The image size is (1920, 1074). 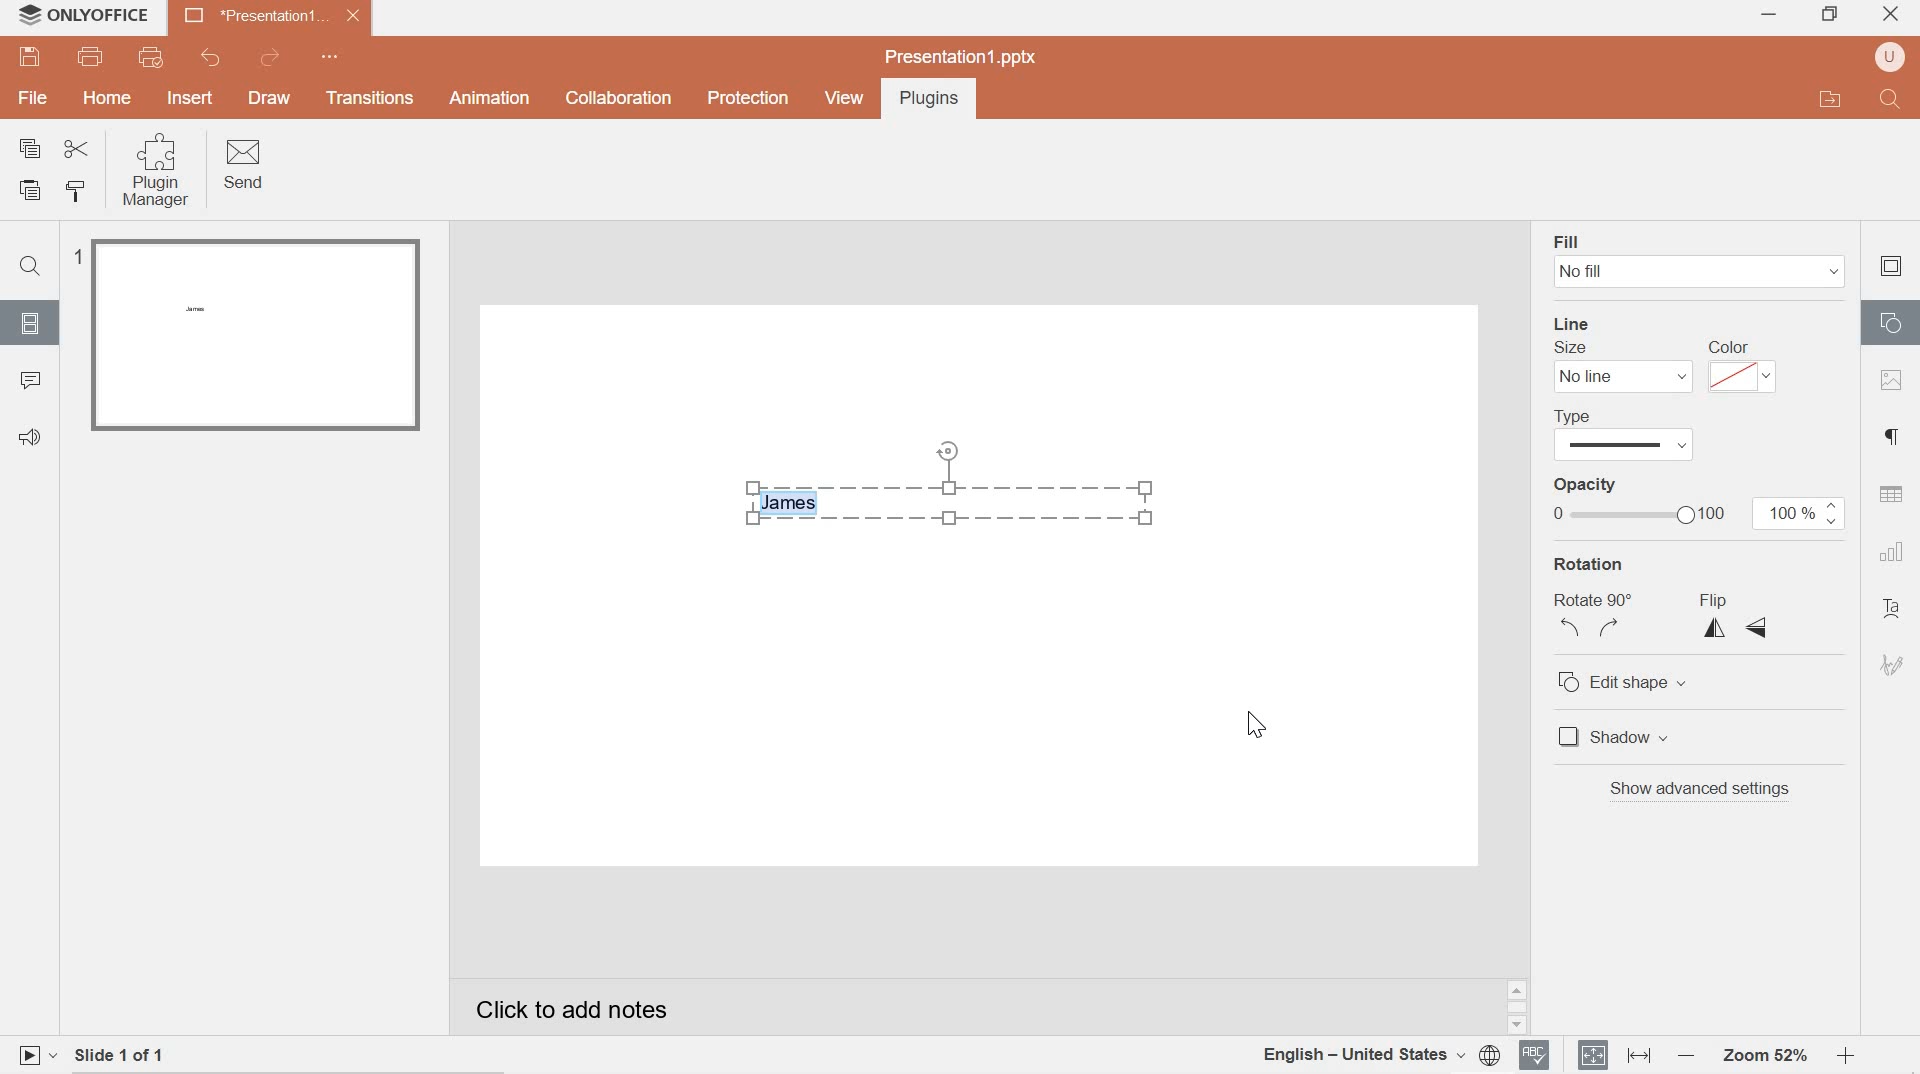 I want to click on show advanced settings, so click(x=1703, y=792).